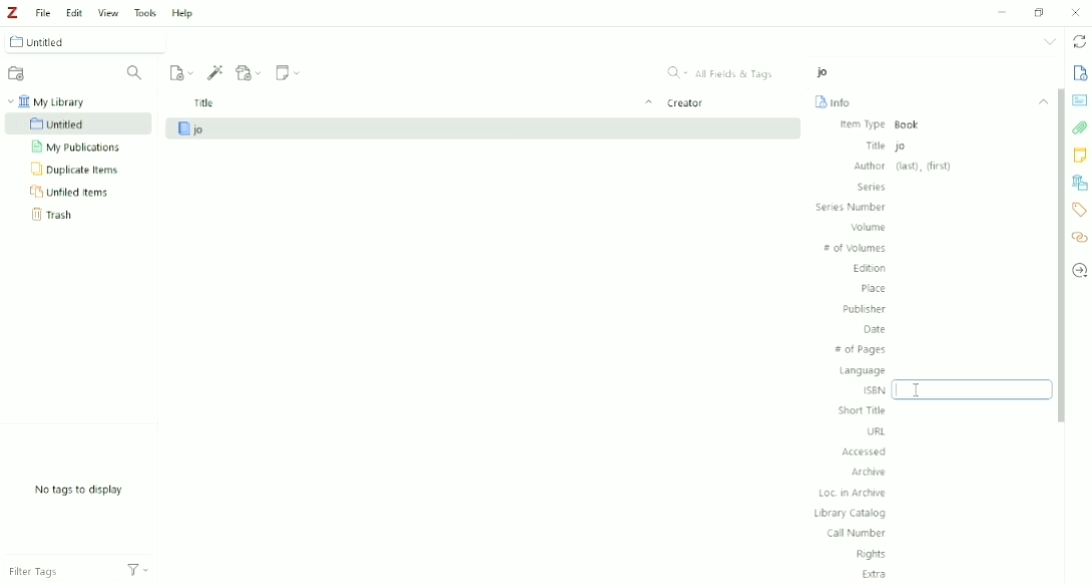  I want to click on Duplicate Items, so click(77, 170).